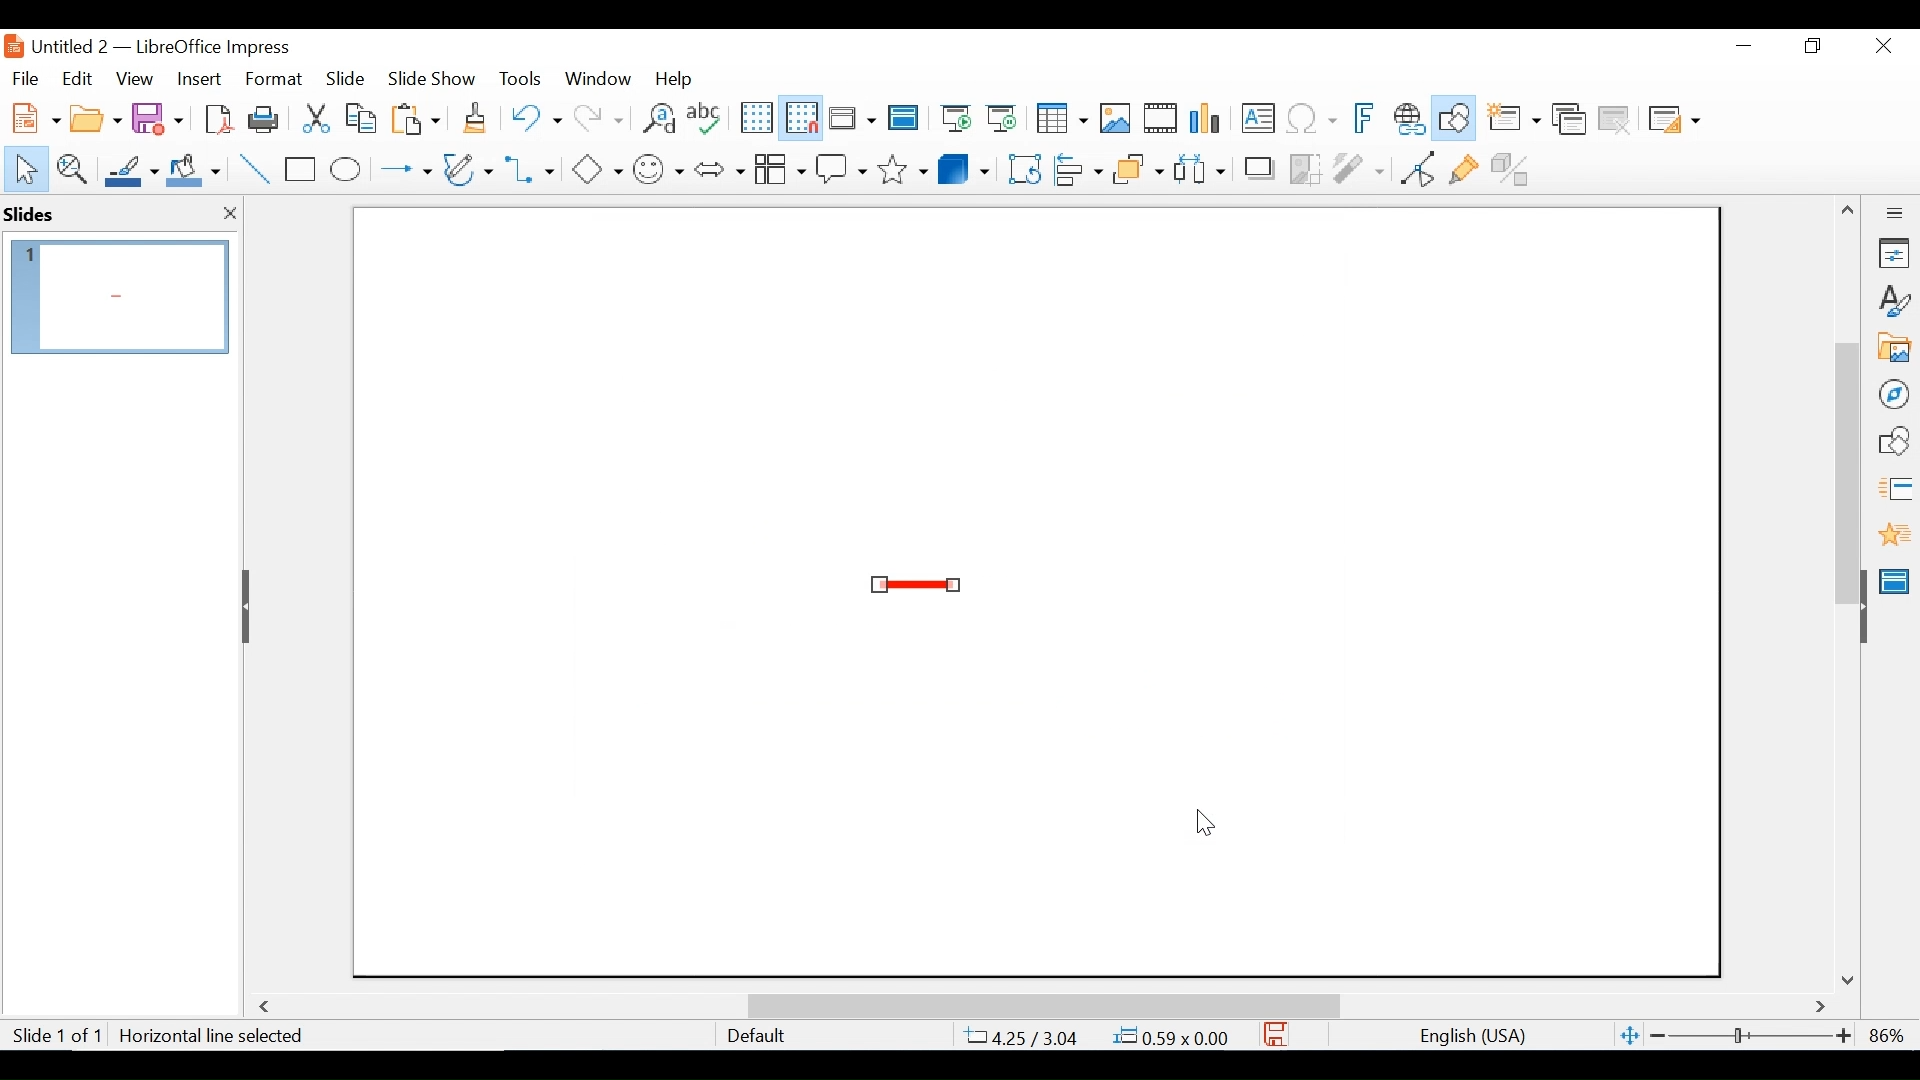 Image resolution: width=1920 pixels, height=1080 pixels. What do you see at coordinates (1099, 1036) in the screenshot?
I see `4.25/3.04   0.59x0.00` at bounding box center [1099, 1036].